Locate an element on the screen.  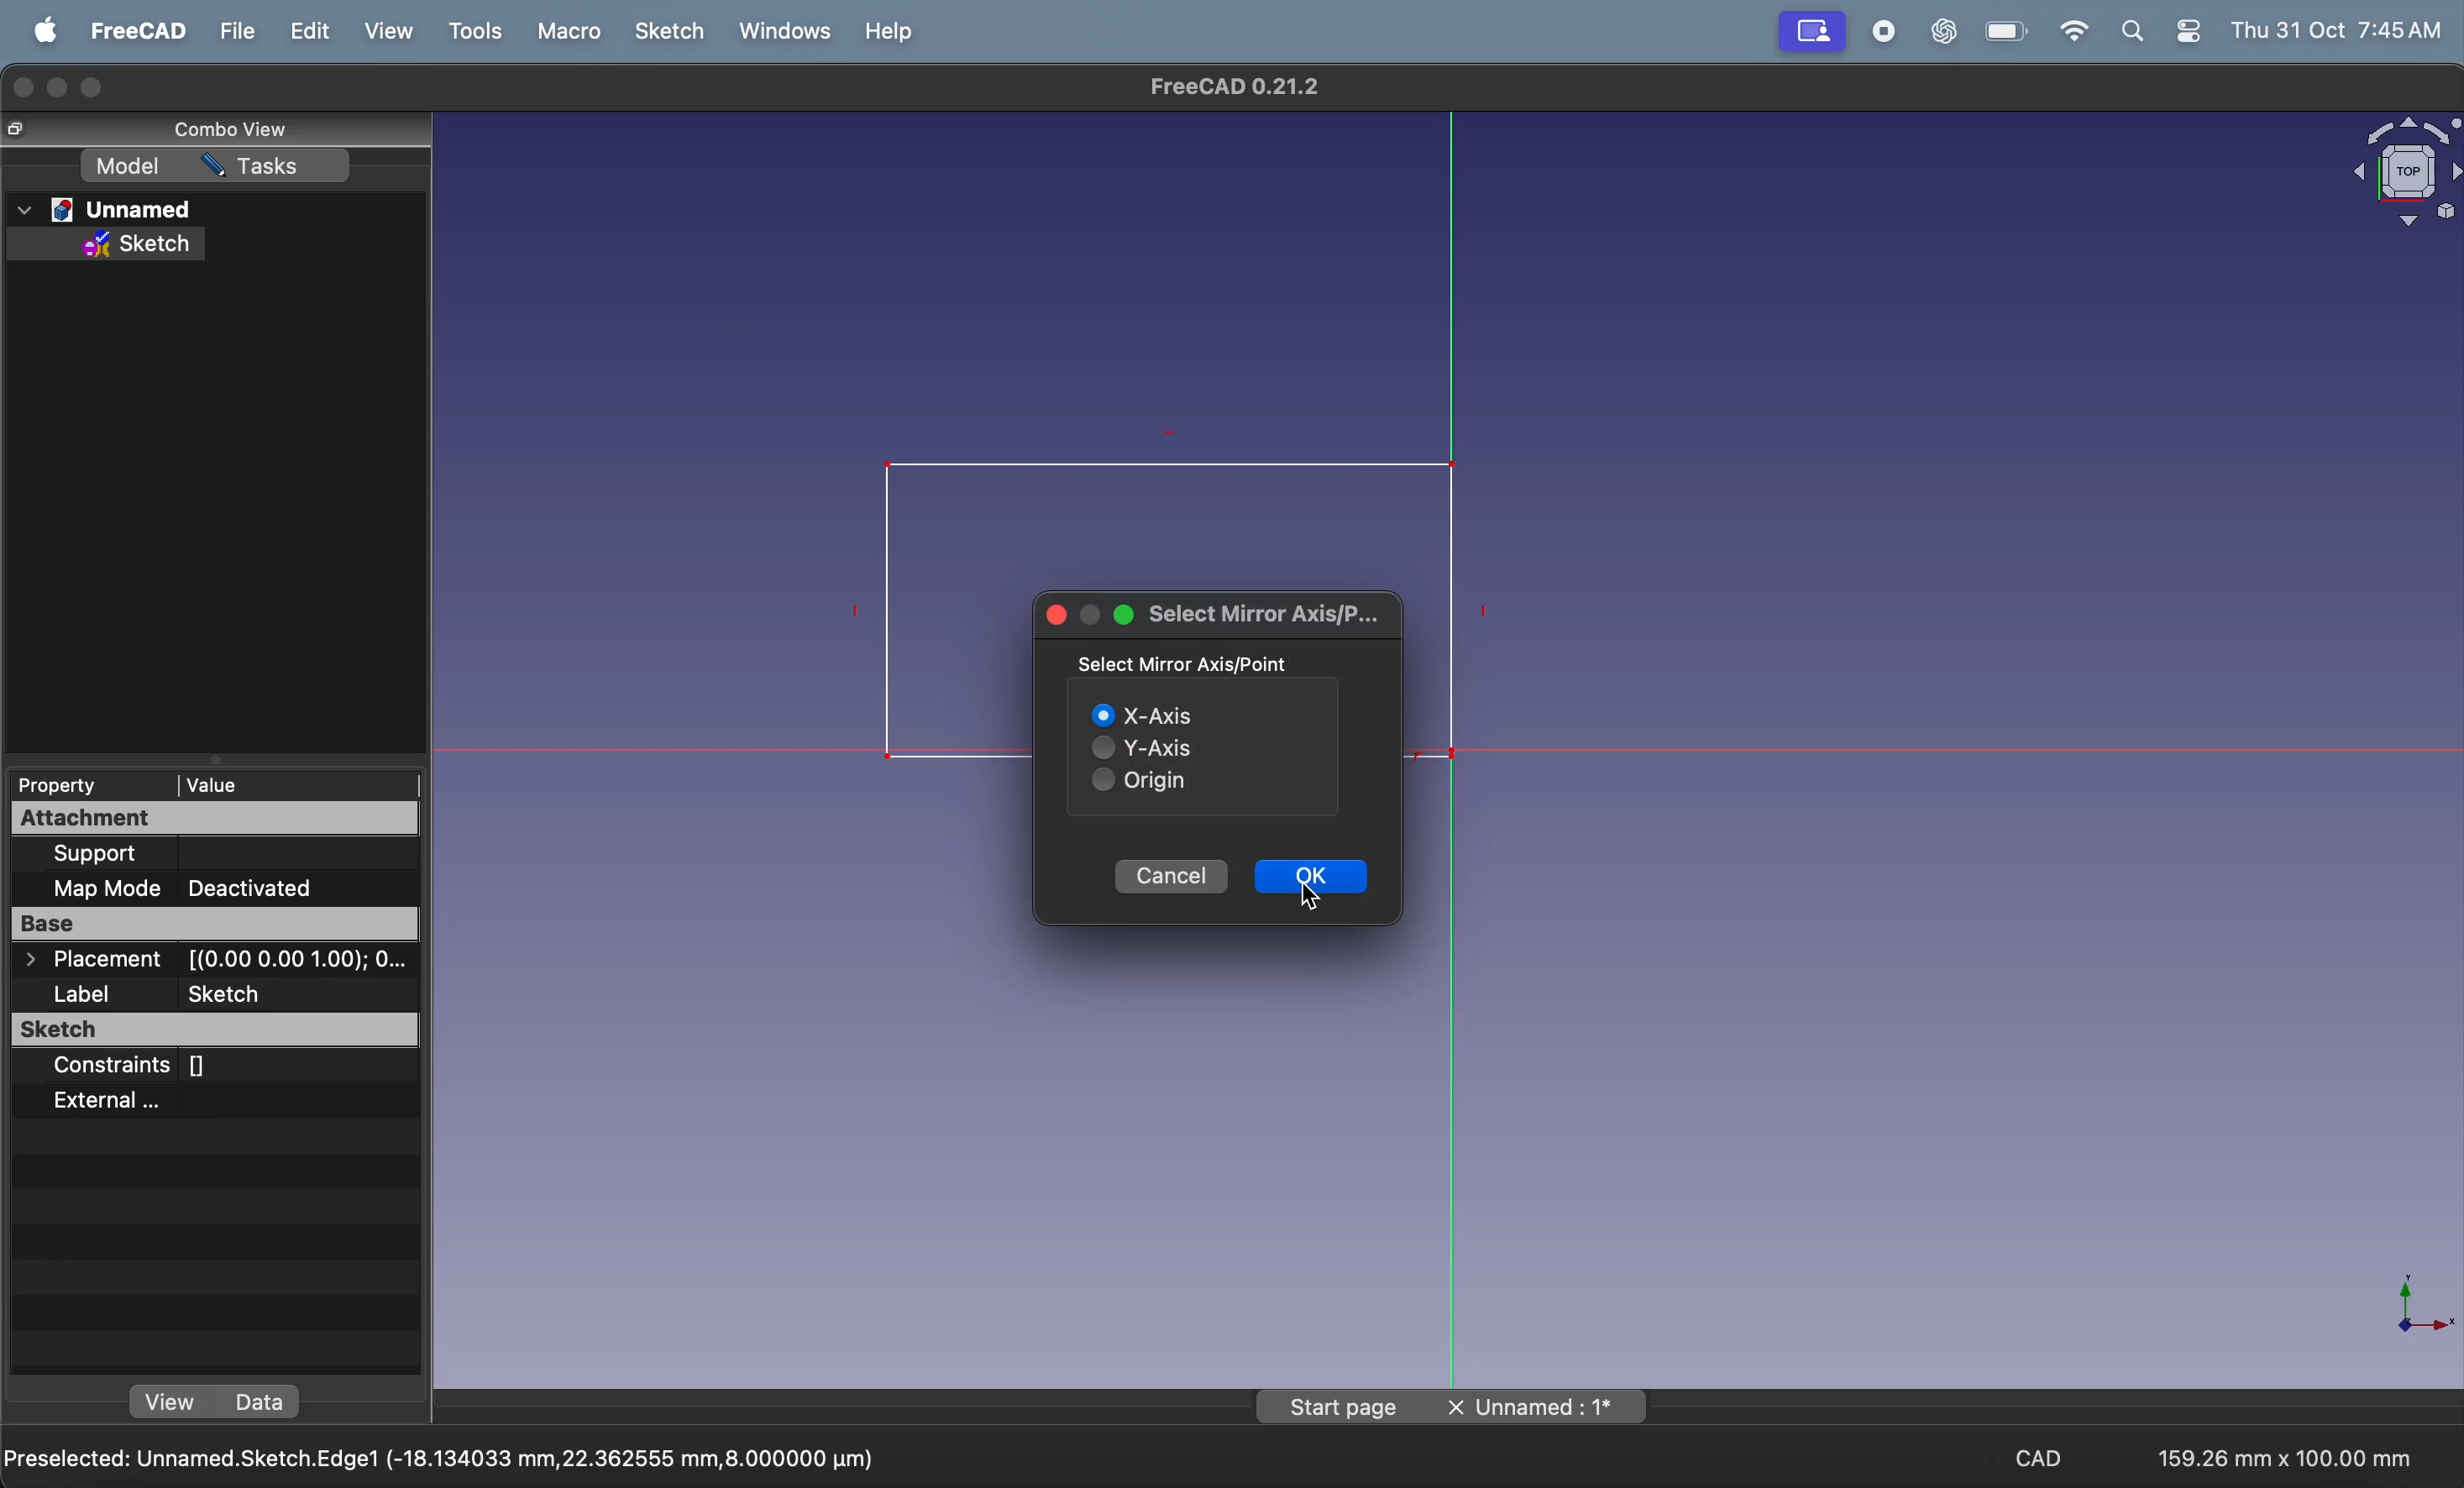
property is located at coordinates (82, 782).